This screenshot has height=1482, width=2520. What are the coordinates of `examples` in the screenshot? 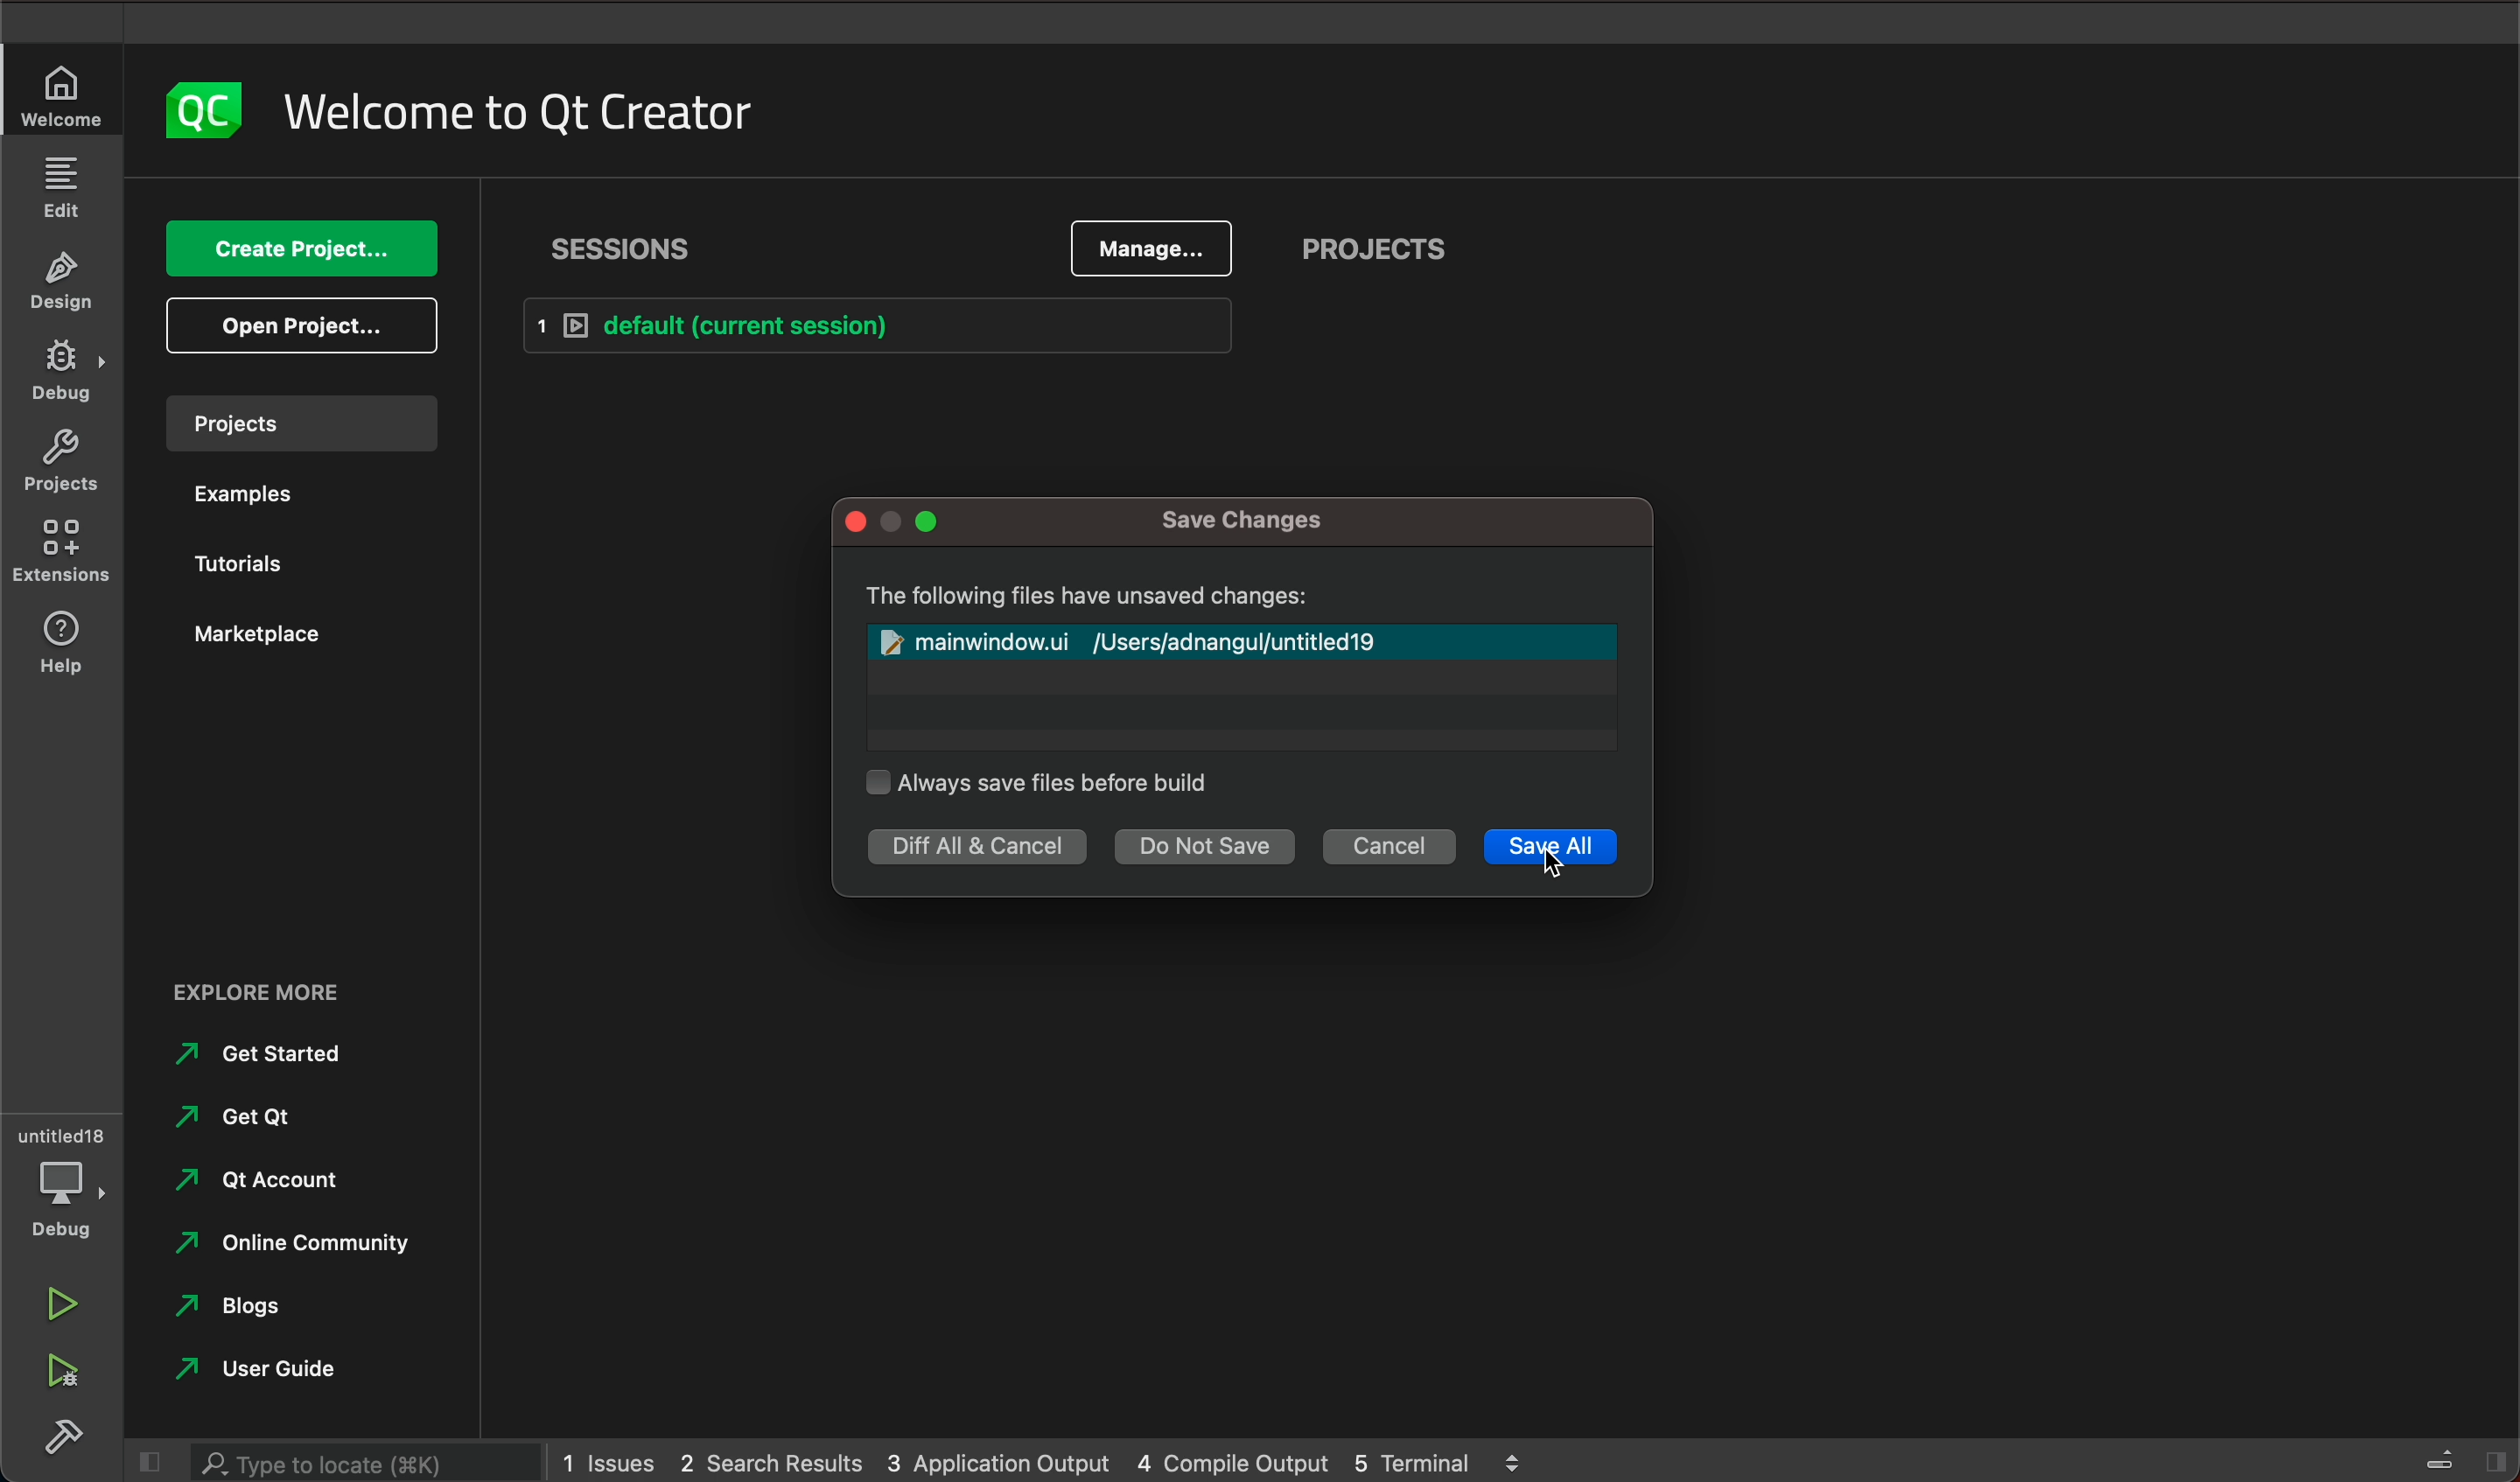 It's located at (287, 493).